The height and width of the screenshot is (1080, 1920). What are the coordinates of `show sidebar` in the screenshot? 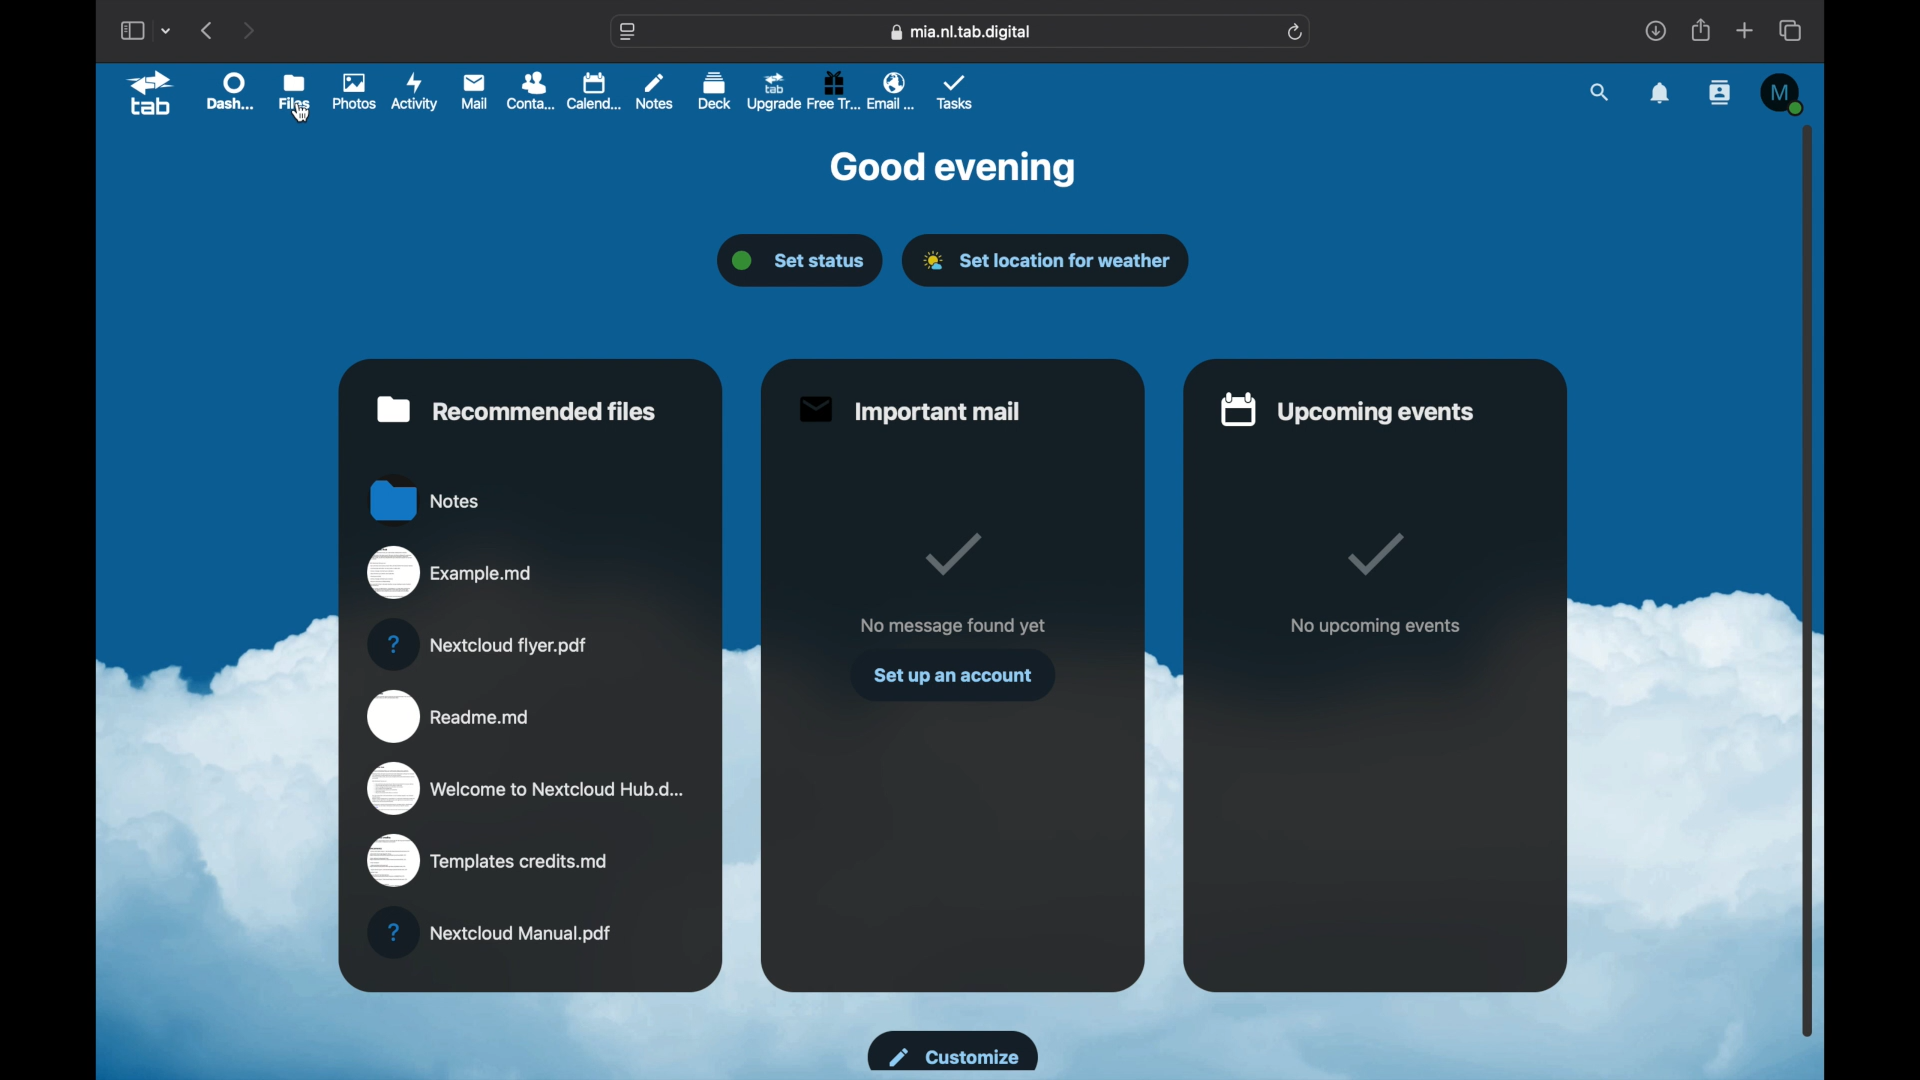 It's located at (131, 30).